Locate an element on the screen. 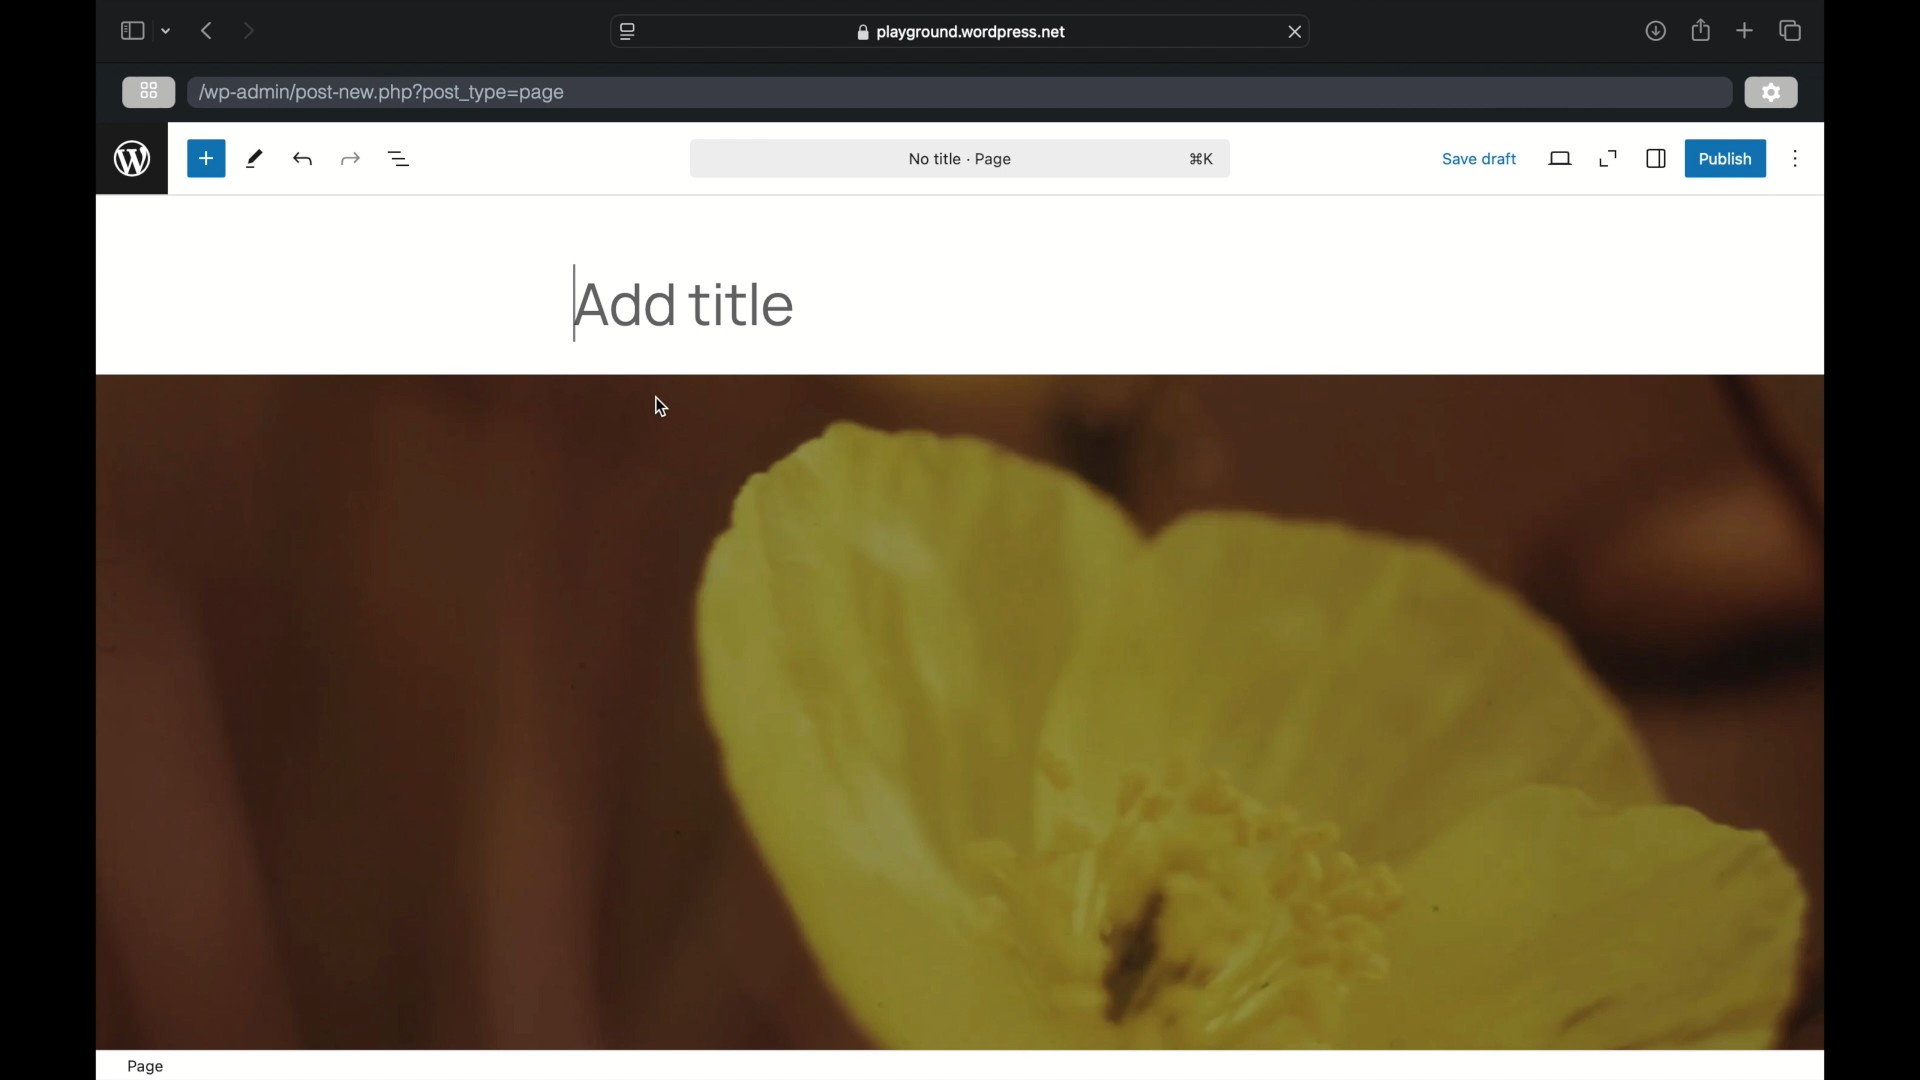 Image resolution: width=1920 pixels, height=1080 pixels. sidebar is located at coordinates (131, 30).